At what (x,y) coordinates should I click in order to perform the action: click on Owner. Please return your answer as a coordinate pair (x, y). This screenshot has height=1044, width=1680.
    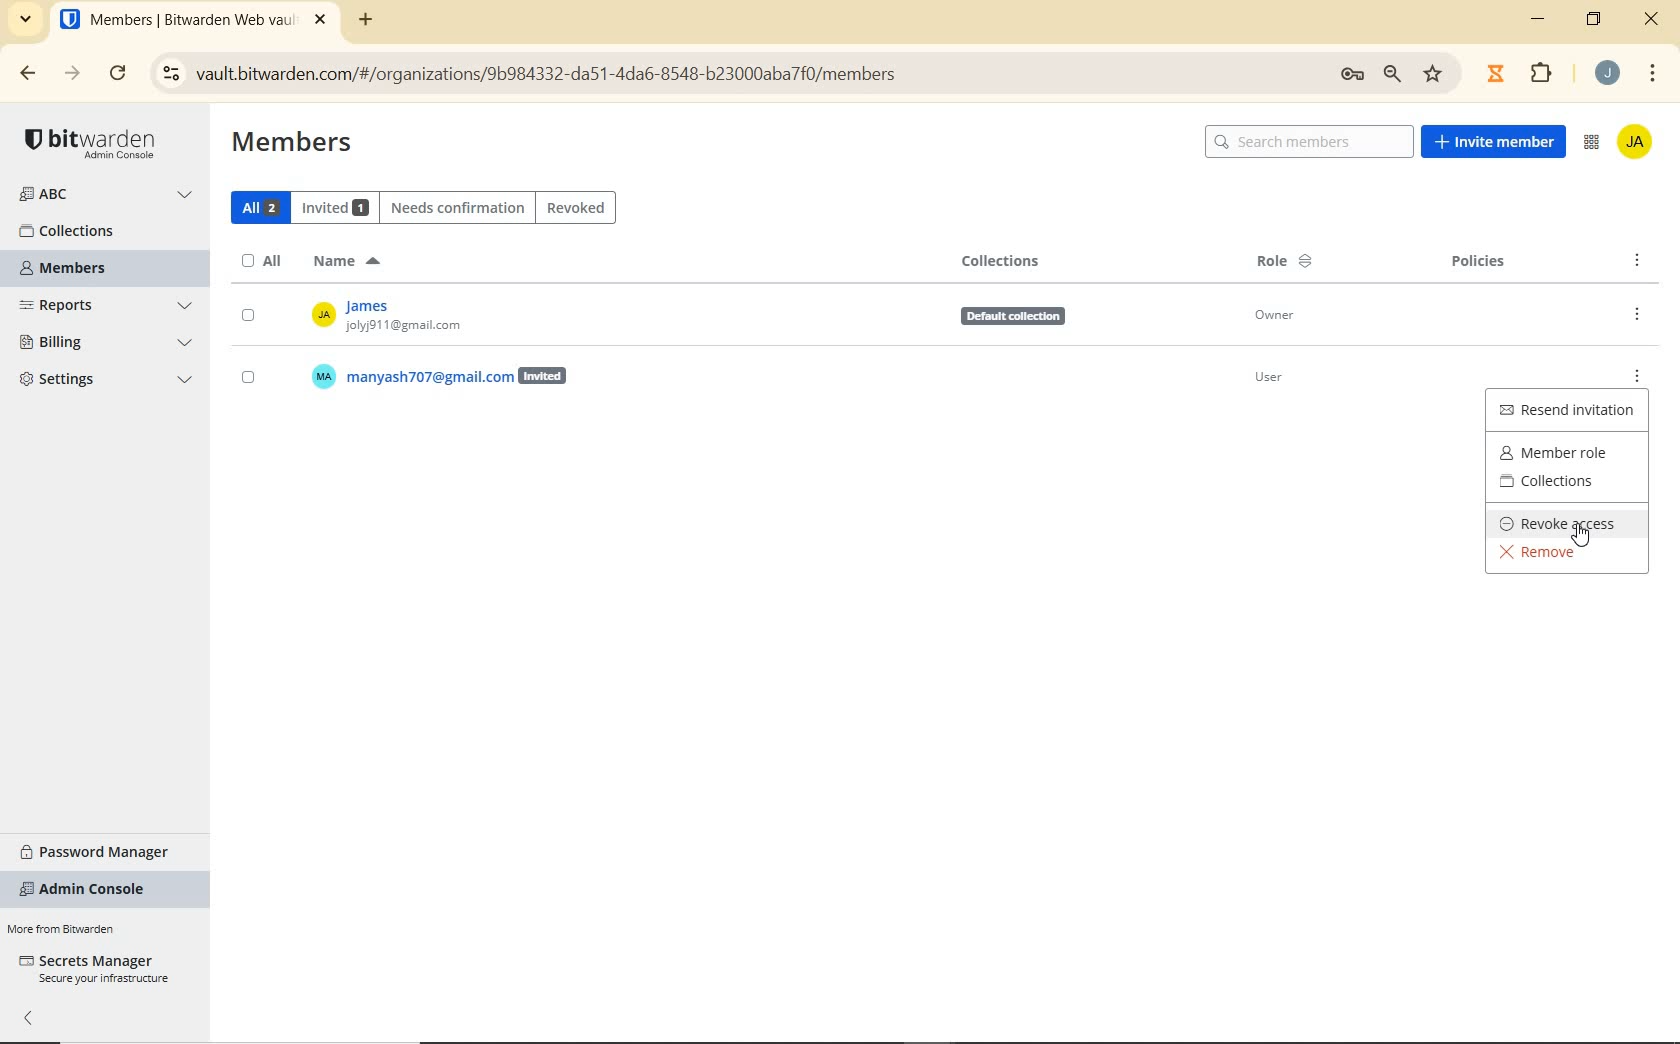
    Looking at the image, I should click on (1279, 317).